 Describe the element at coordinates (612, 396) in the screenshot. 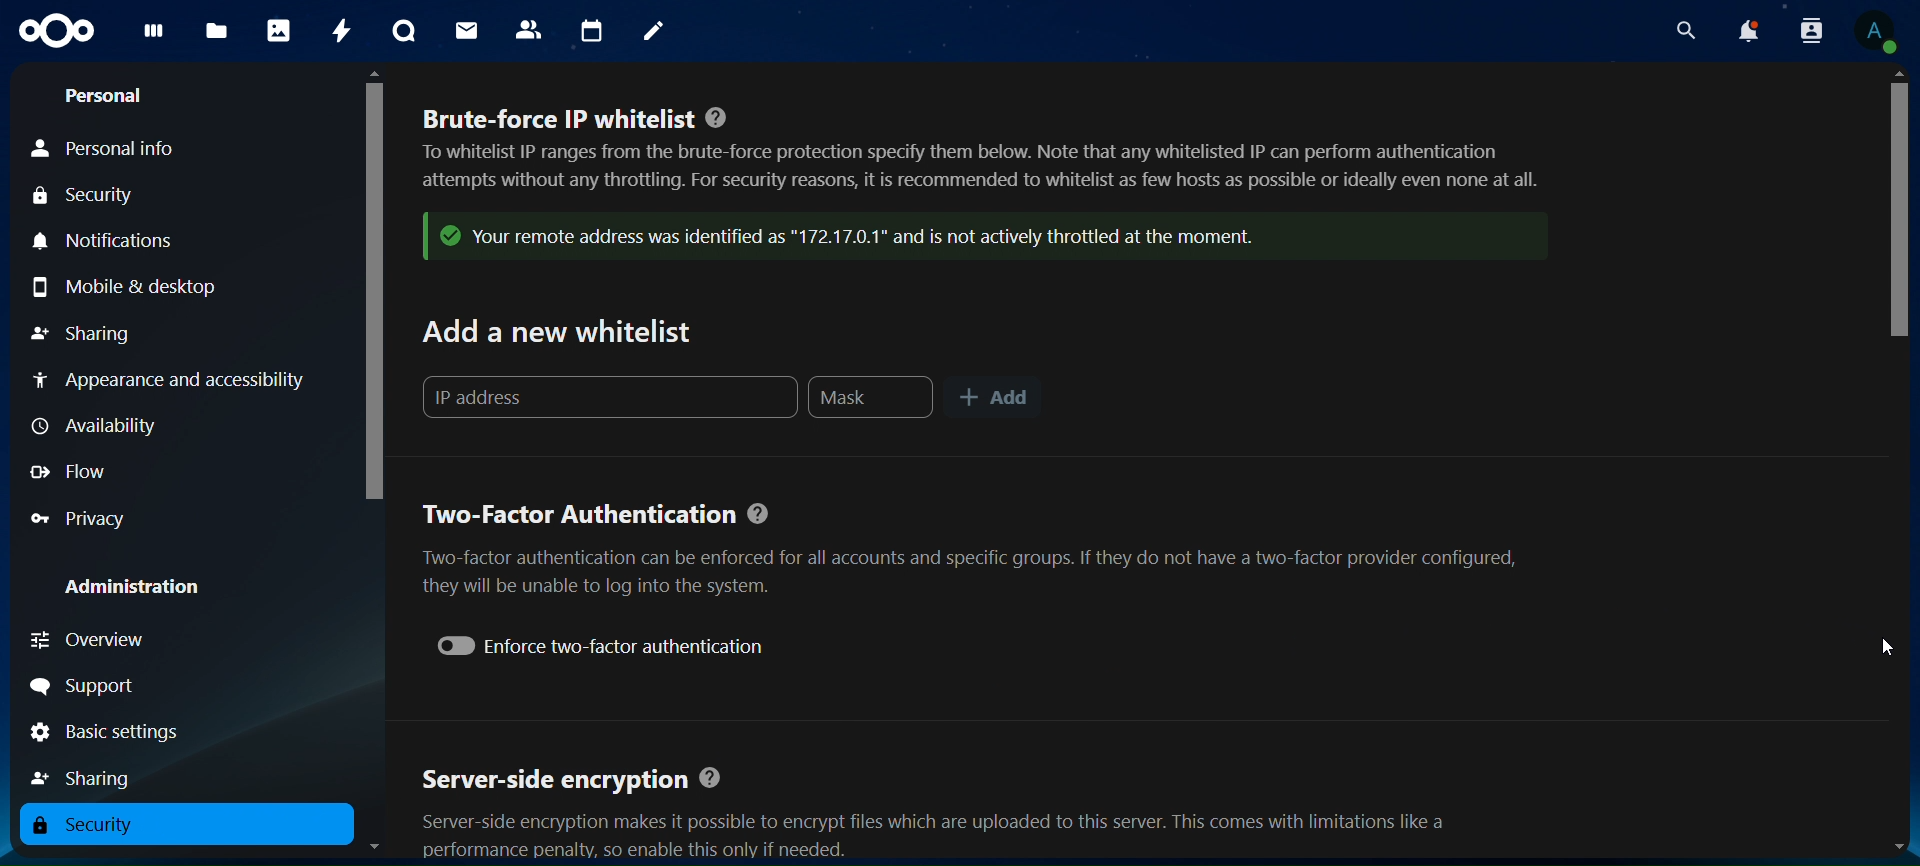

I see `IP address` at that location.